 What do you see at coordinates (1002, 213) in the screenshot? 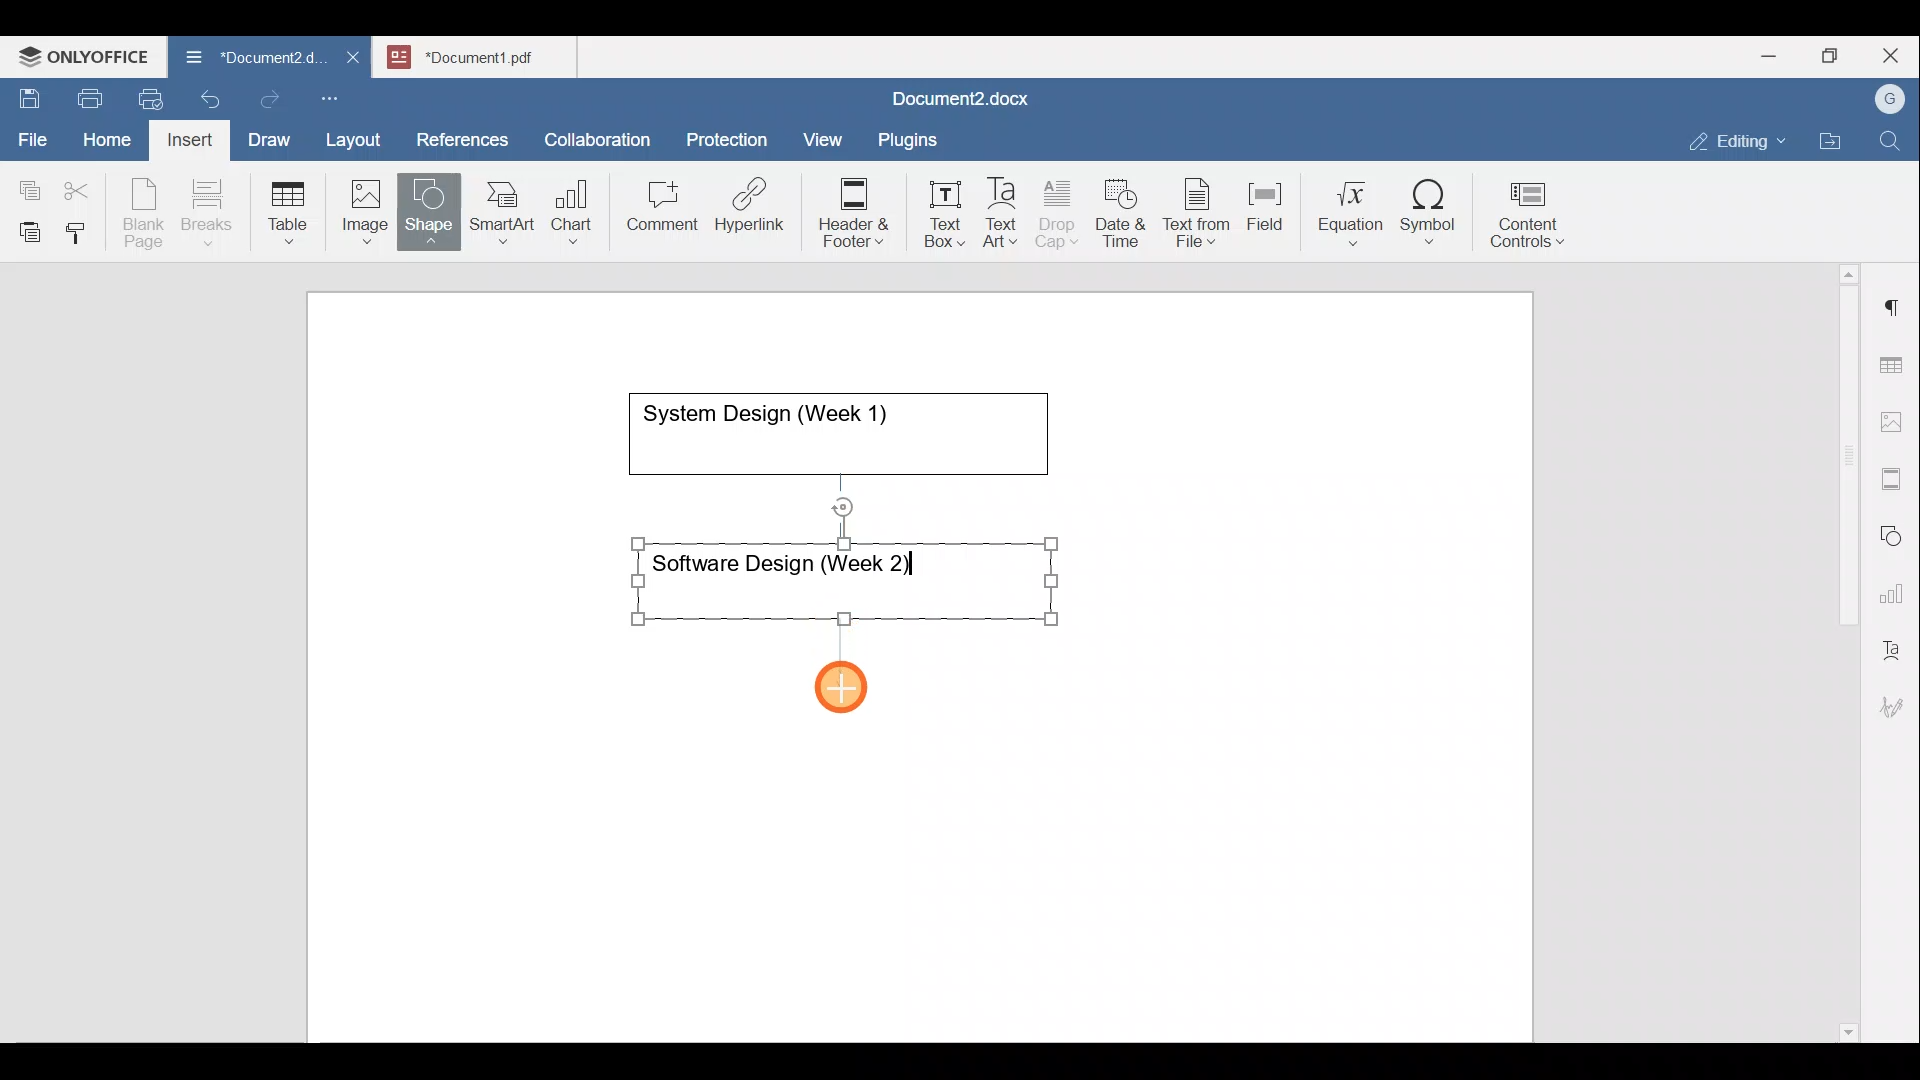
I see `Text Art` at bounding box center [1002, 213].